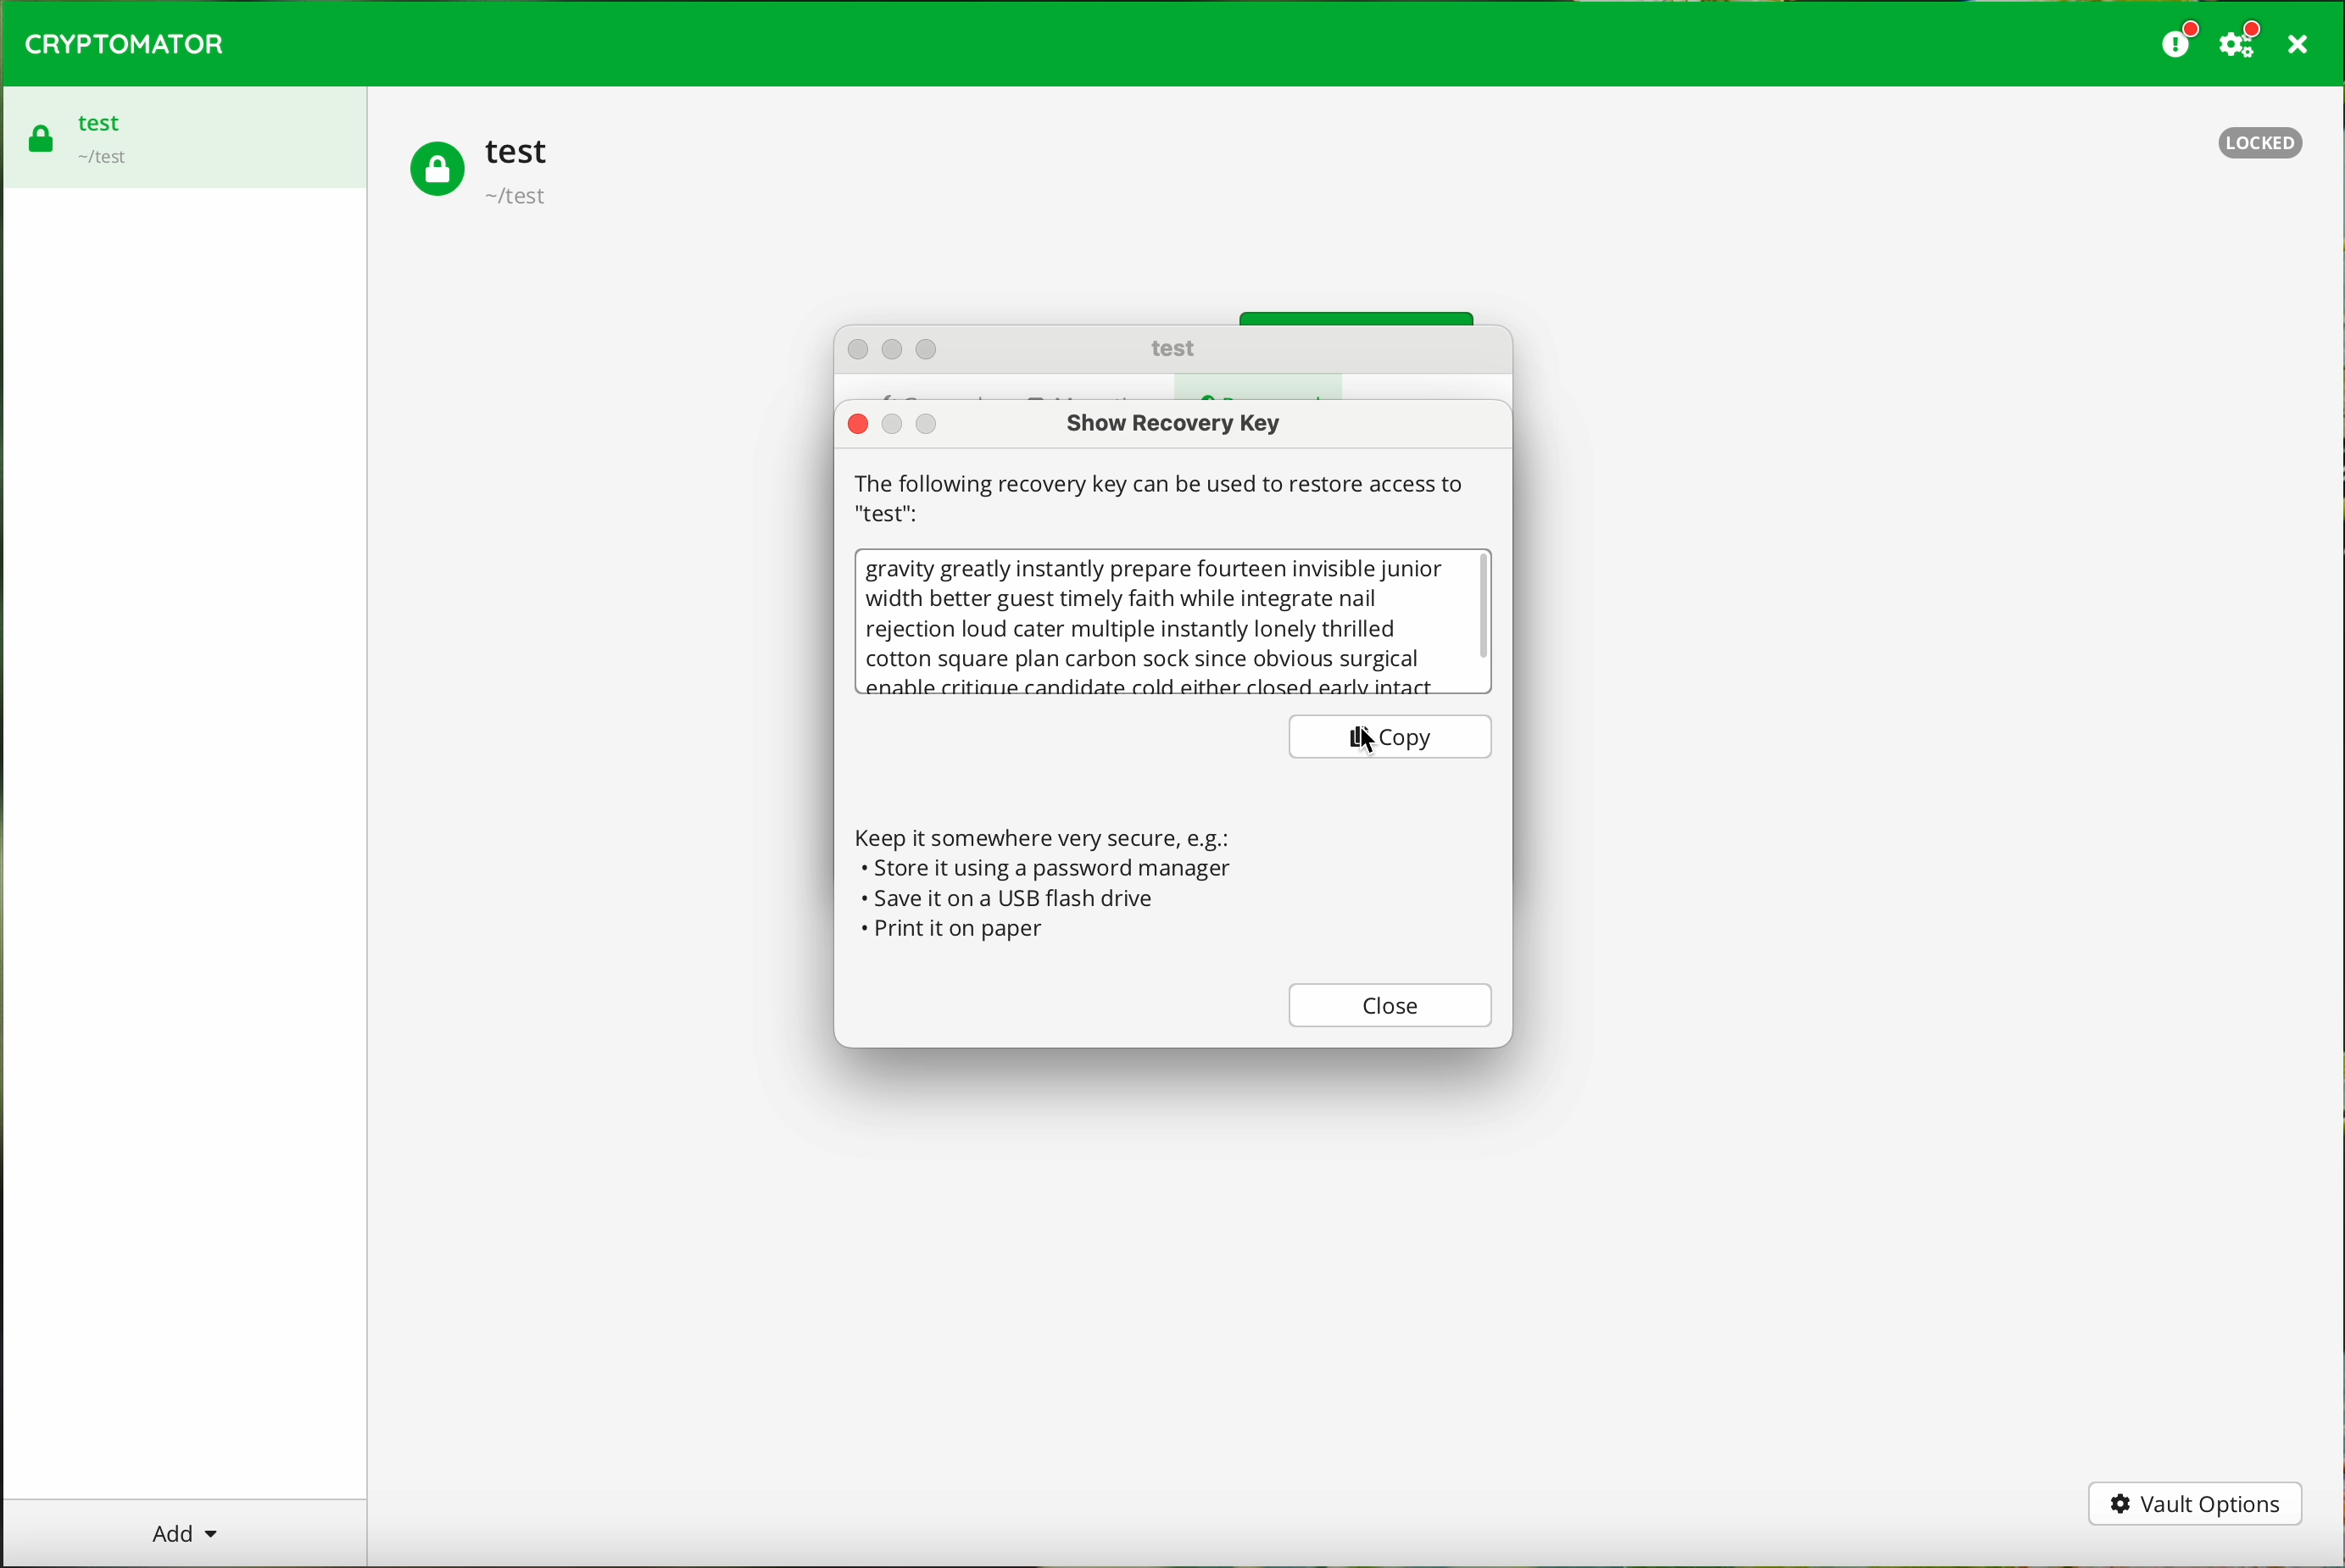 The image size is (2345, 1568). What do you see at coordinates (858, 424) in the screenshot?
I see `close popup` at bounding box center [858, 424].